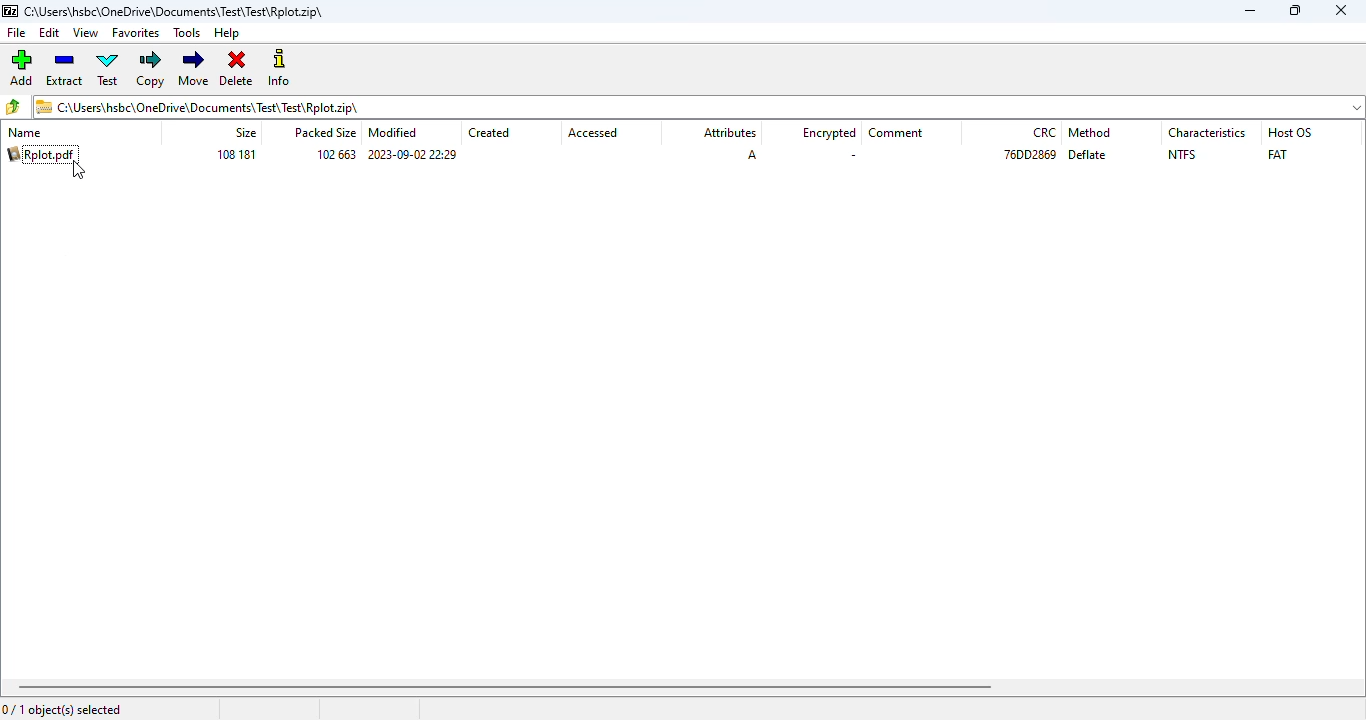 Image resolution: width=1366 pixels, height=720 pixels. I want to click on comment, so click(896, 133).